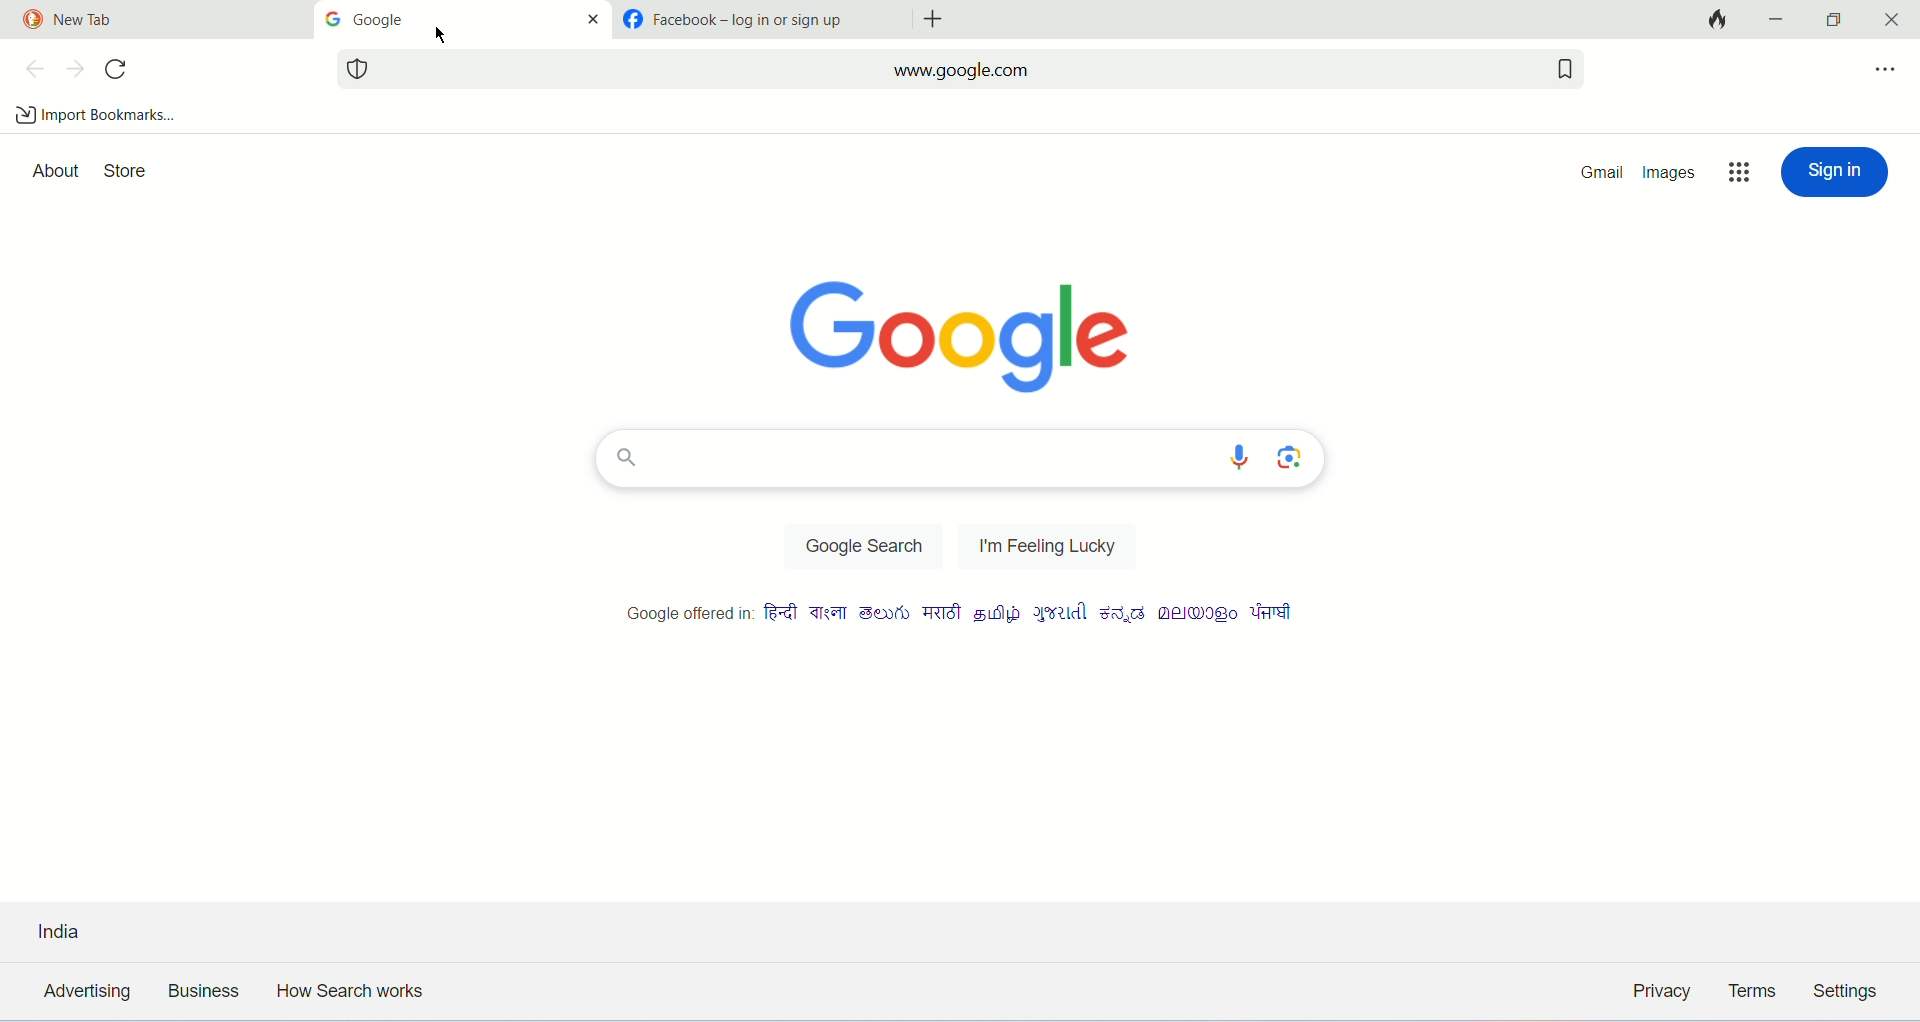 This screenshot has height=1022, width=1920. I want to click on minimize, so click(1777, 19).